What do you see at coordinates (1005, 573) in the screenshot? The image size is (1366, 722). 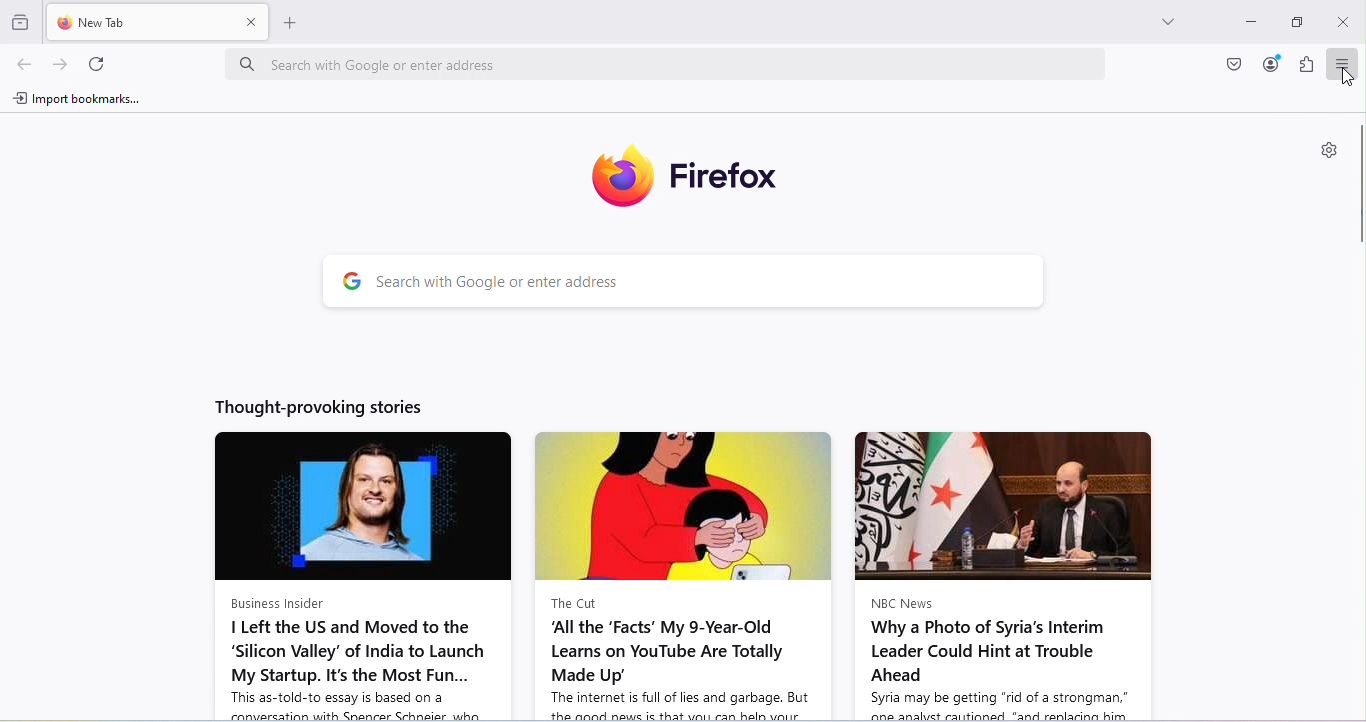 I see `news article from nbc news` at bounding box center [1005, 573].